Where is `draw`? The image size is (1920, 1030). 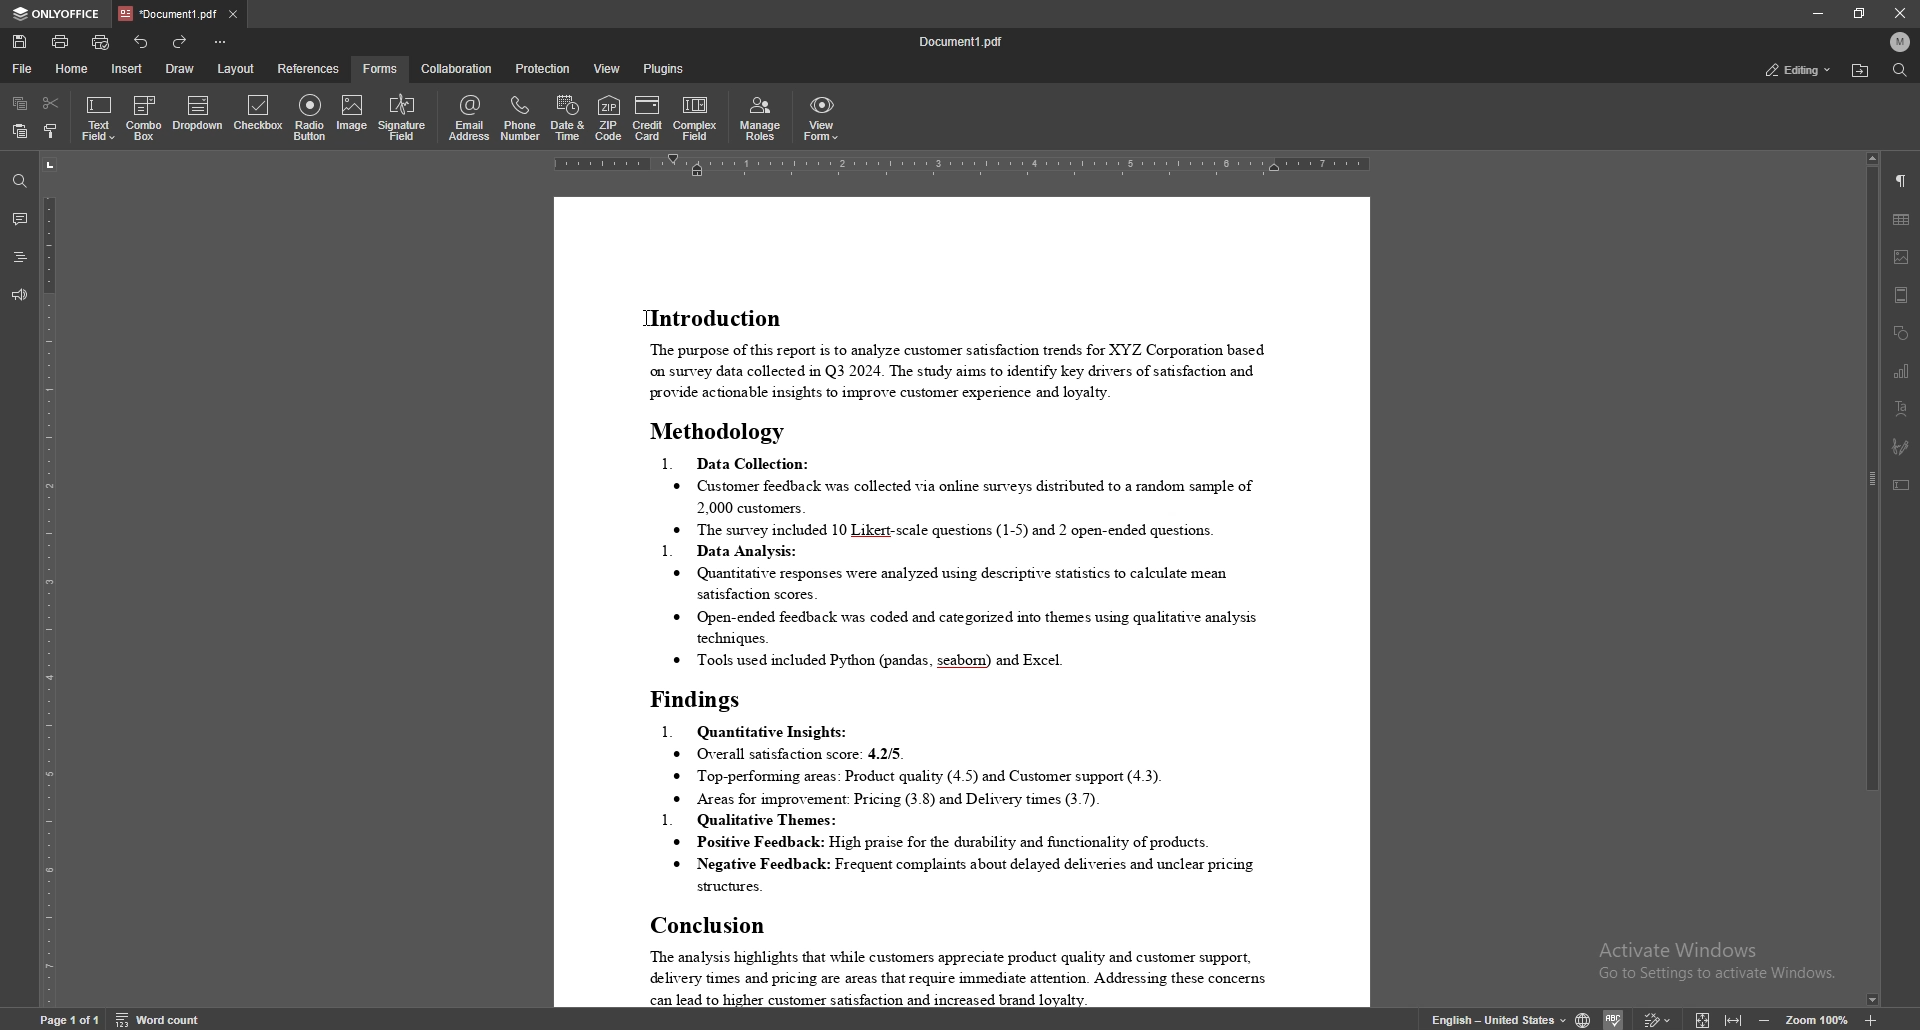
draw is located at coordinates (178, 69).